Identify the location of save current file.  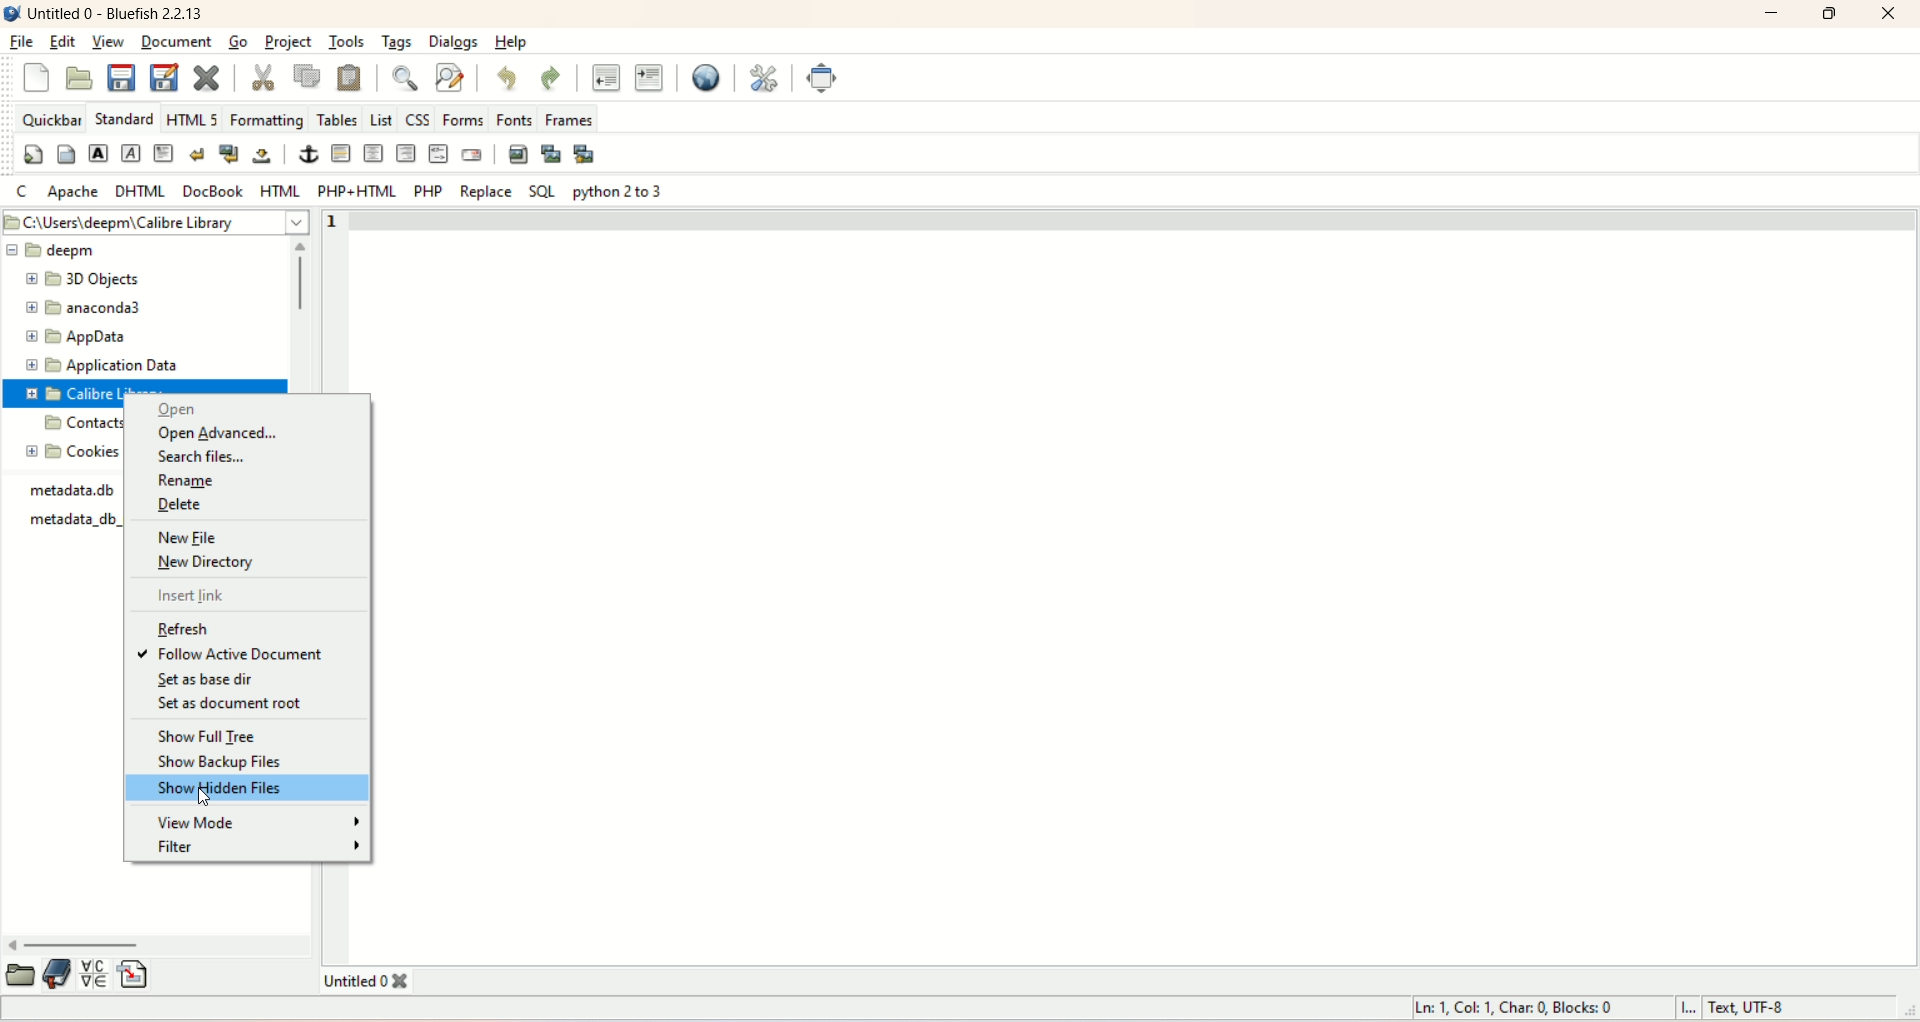
(121, 77).